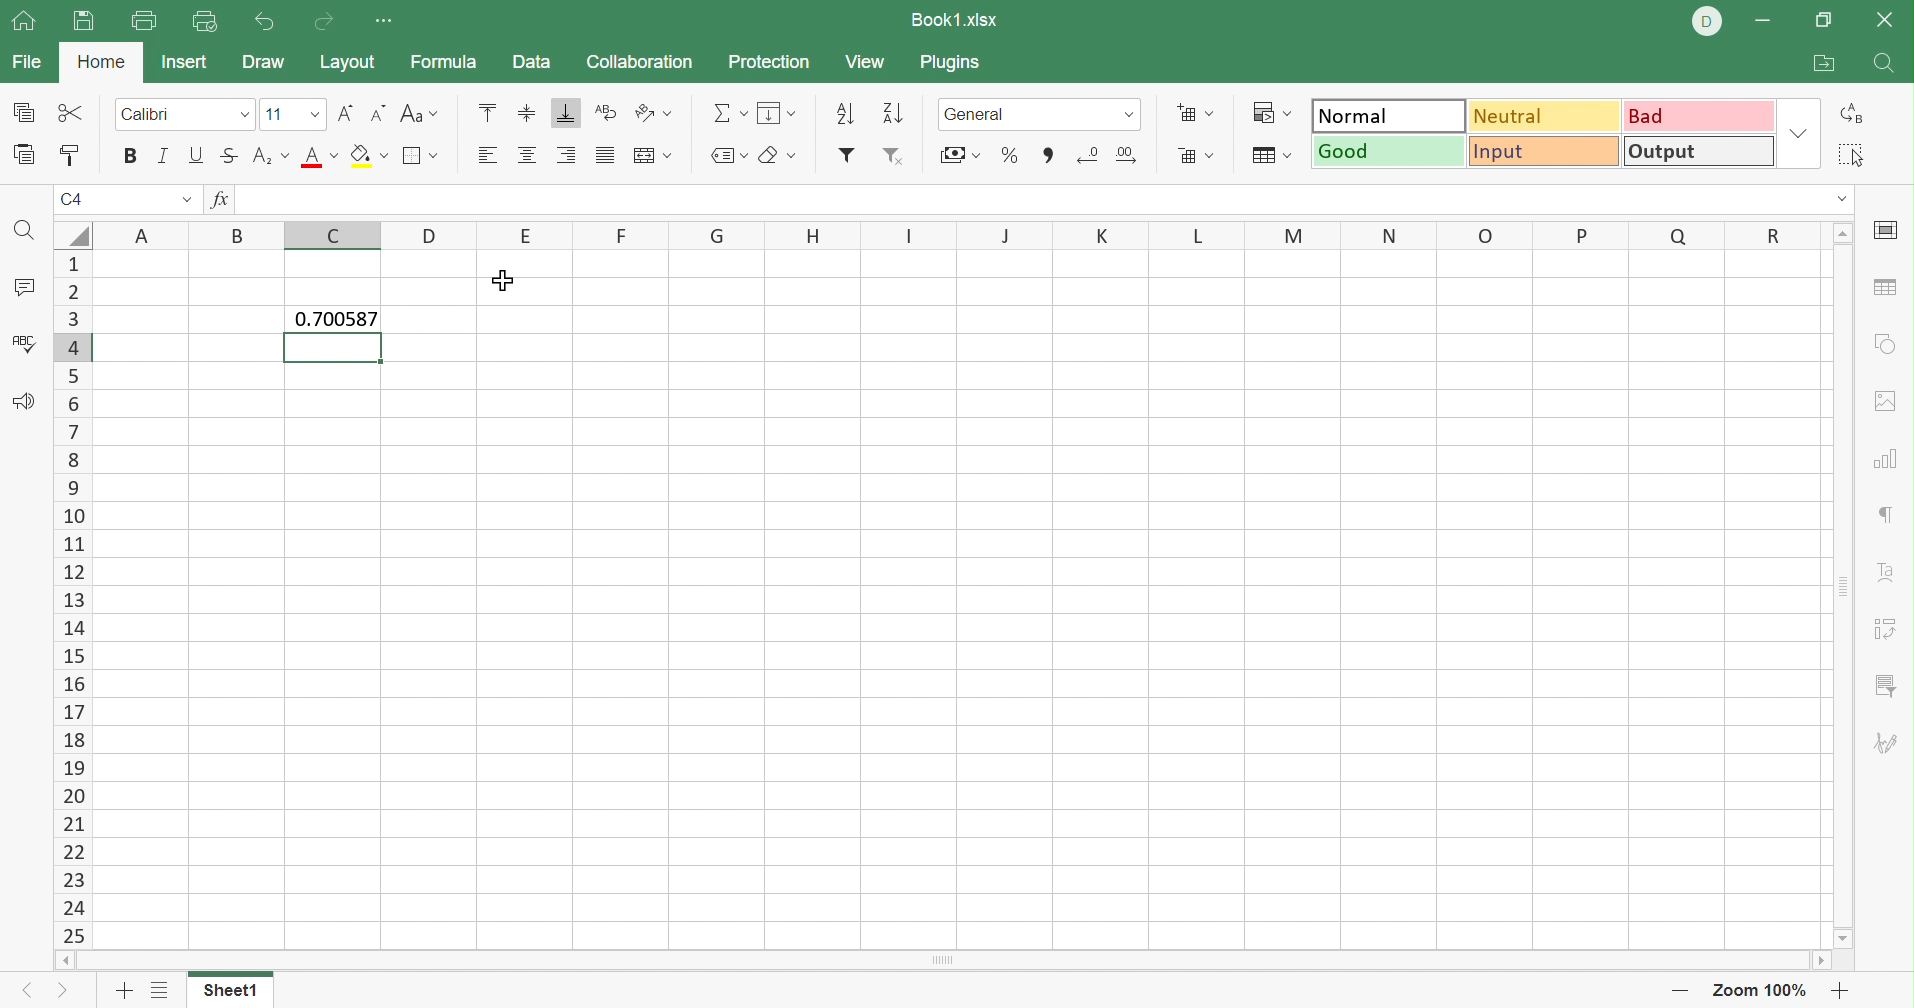  Describe the element at coordinates (777, 158) in the screenshot. I see `Clear` at that location.